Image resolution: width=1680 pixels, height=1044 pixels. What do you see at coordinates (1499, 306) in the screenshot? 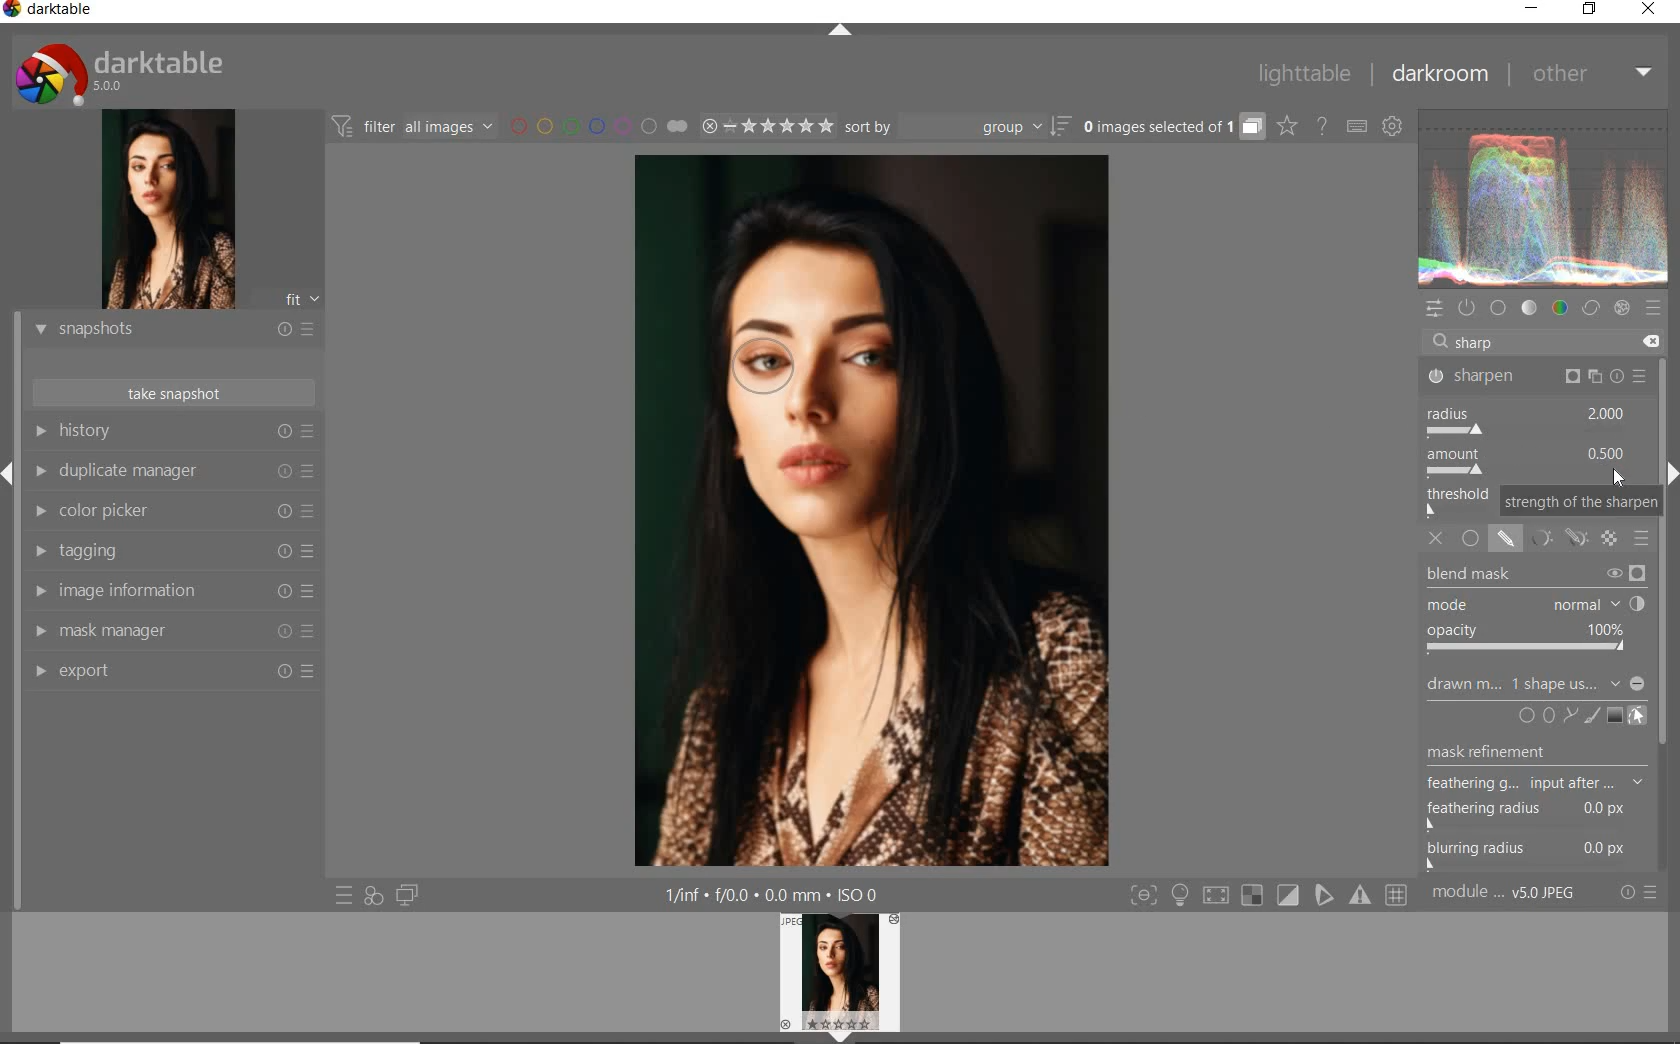
I see `base` at bounding box center [1499, 306].